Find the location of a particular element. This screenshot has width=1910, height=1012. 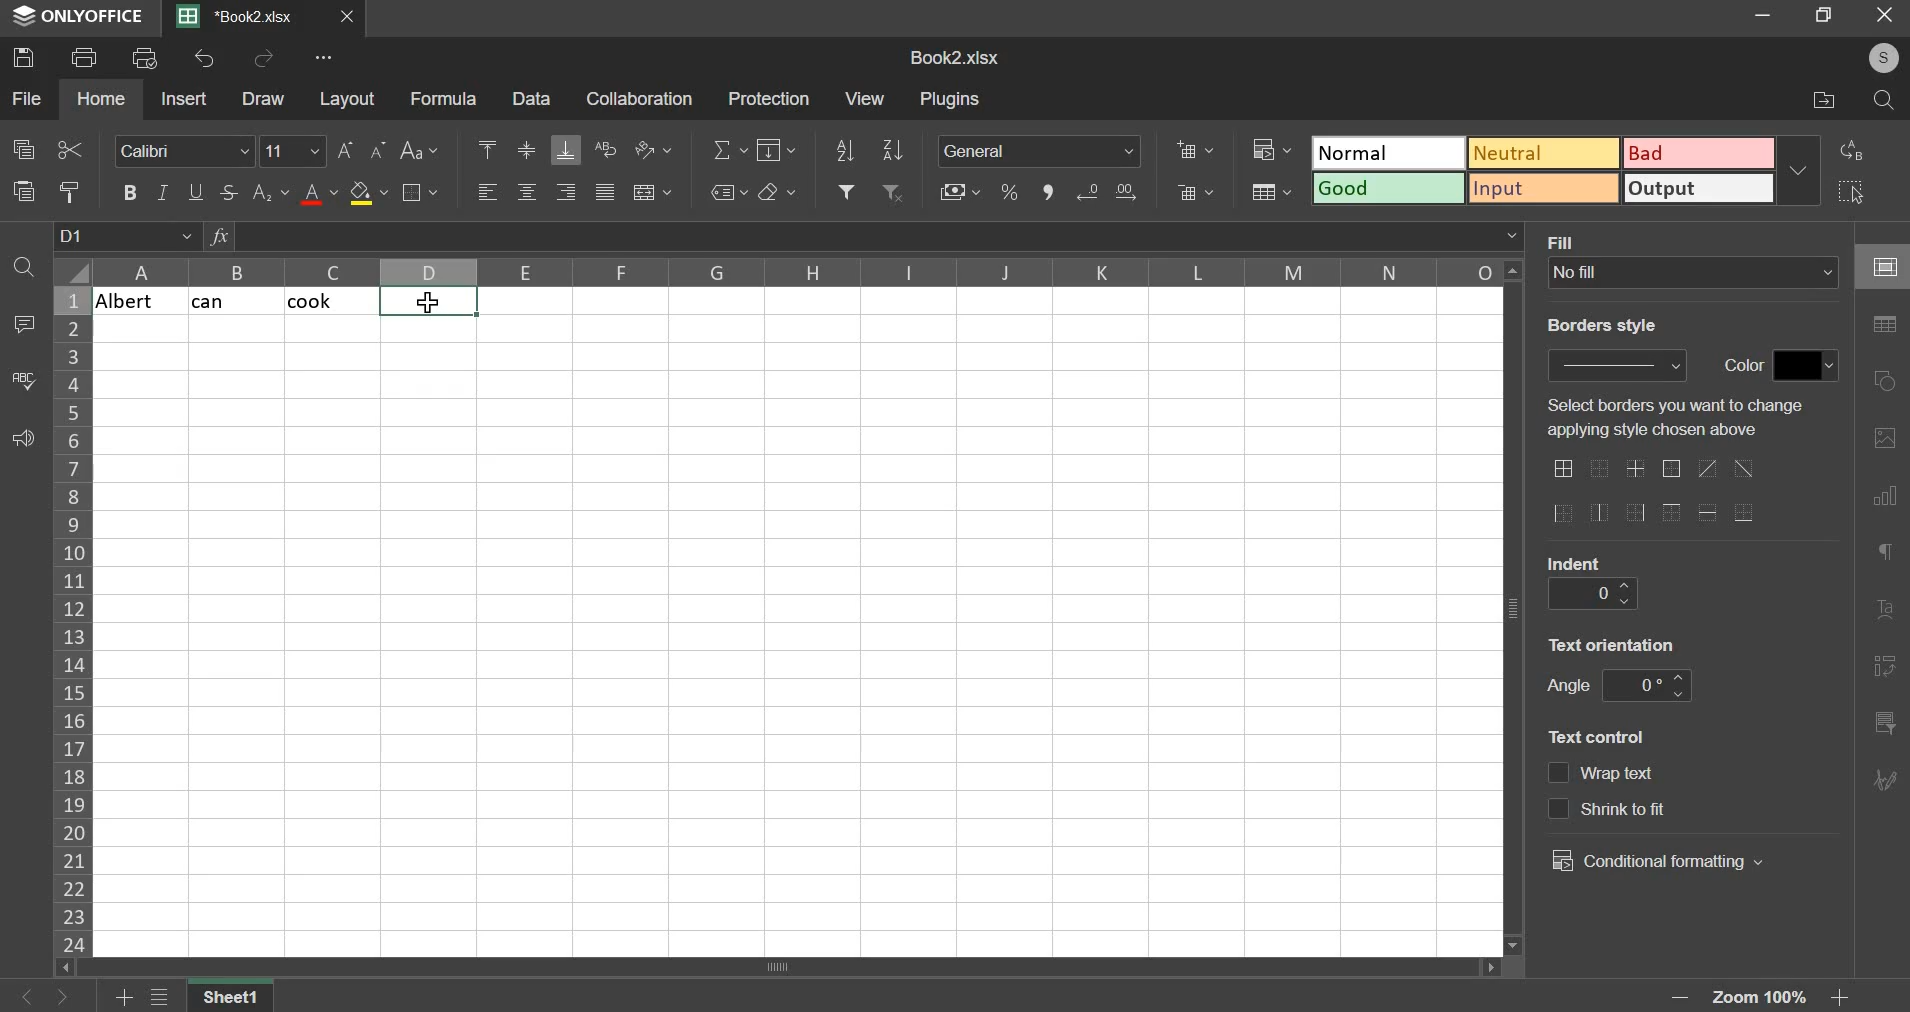

number format is located at coordinates (1039, 148).